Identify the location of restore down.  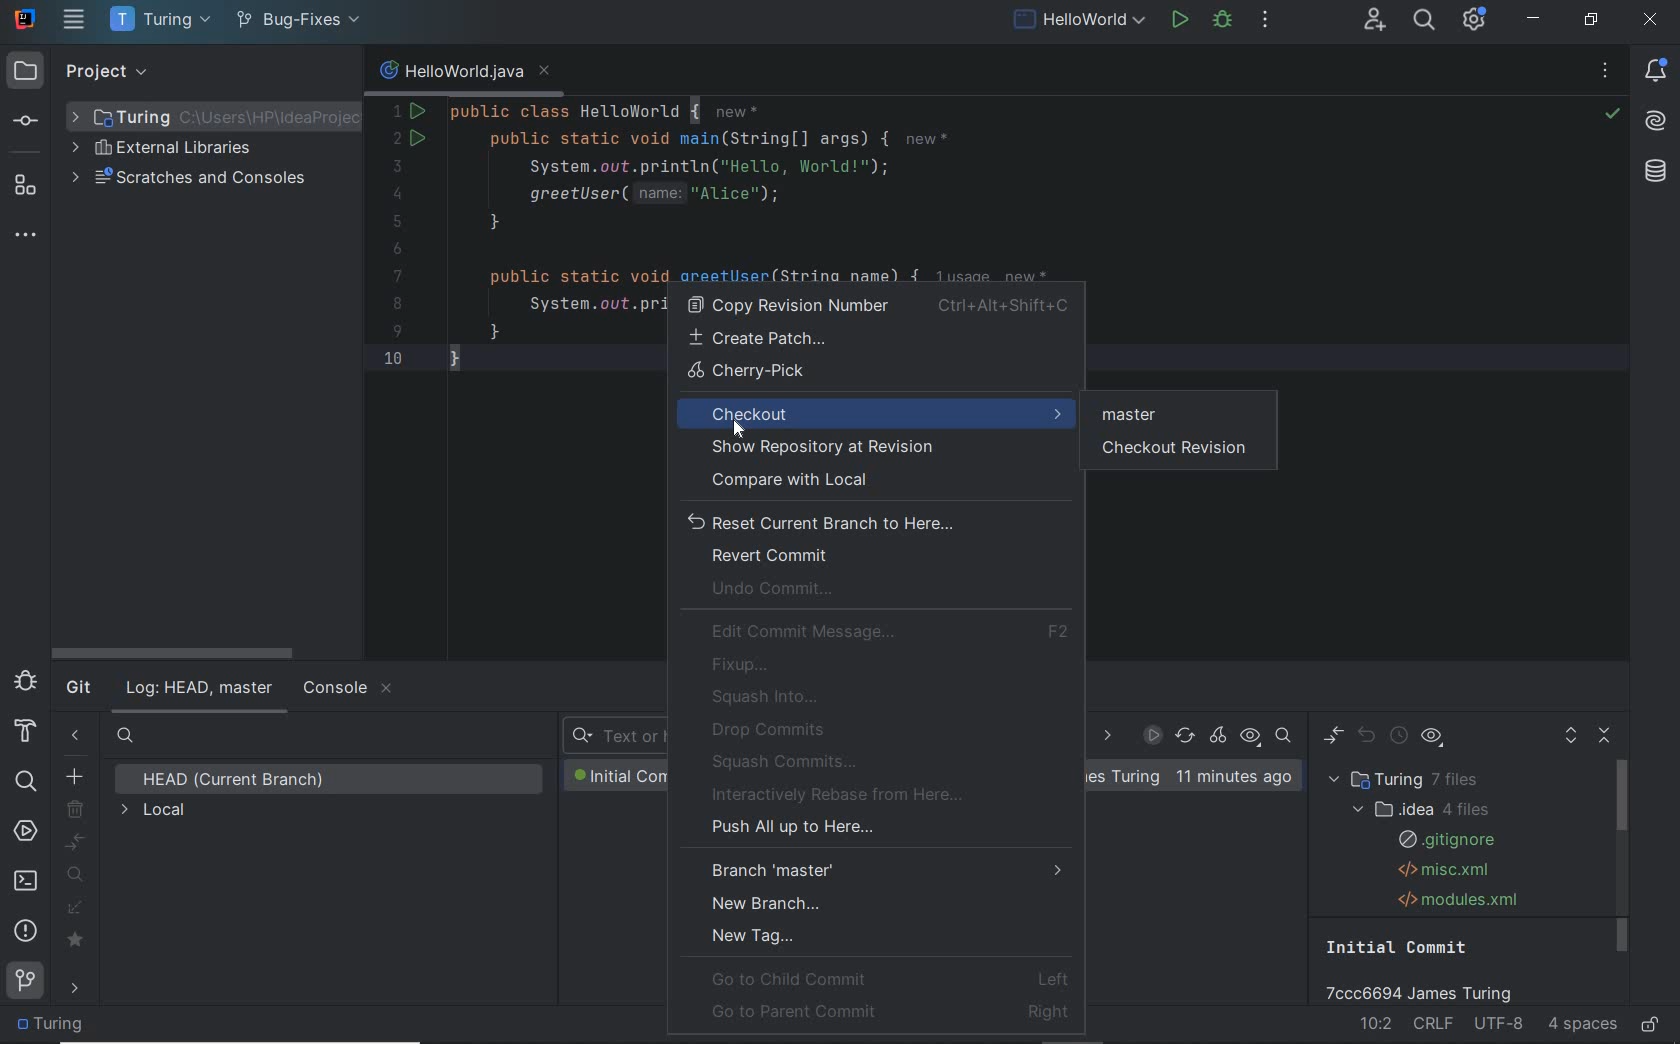
(1592, 20).